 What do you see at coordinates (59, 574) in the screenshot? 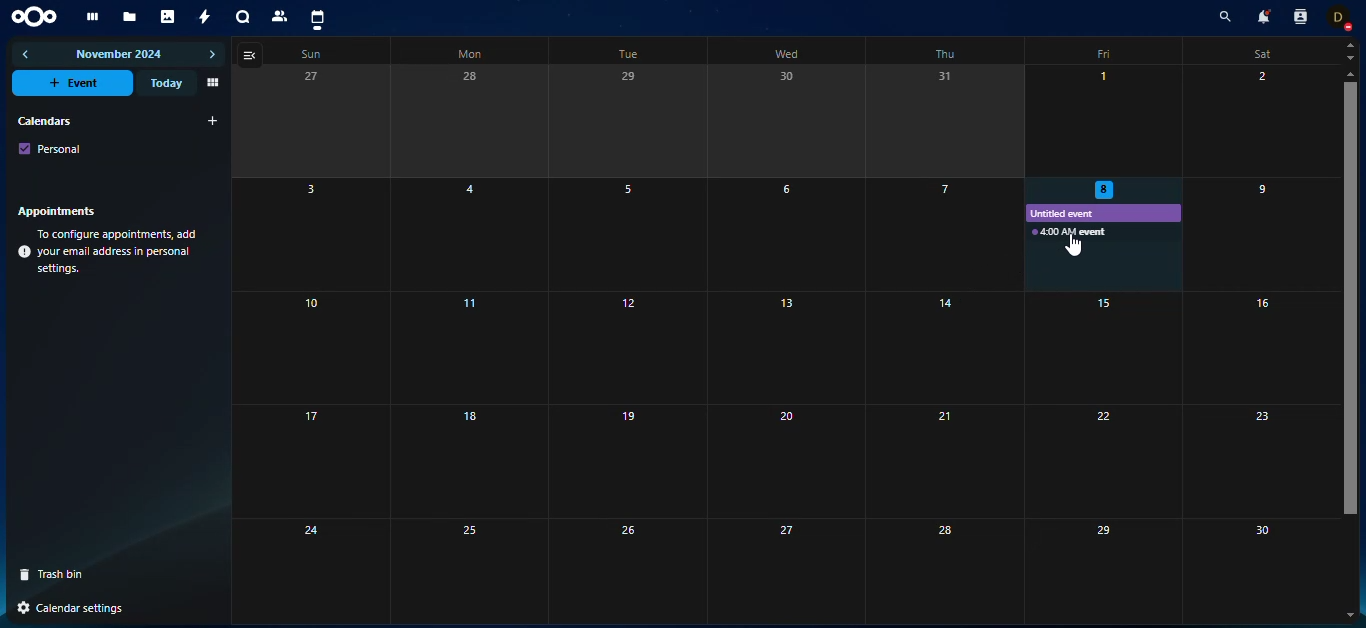
I see `trash bin` at bounding box center [59, 574].